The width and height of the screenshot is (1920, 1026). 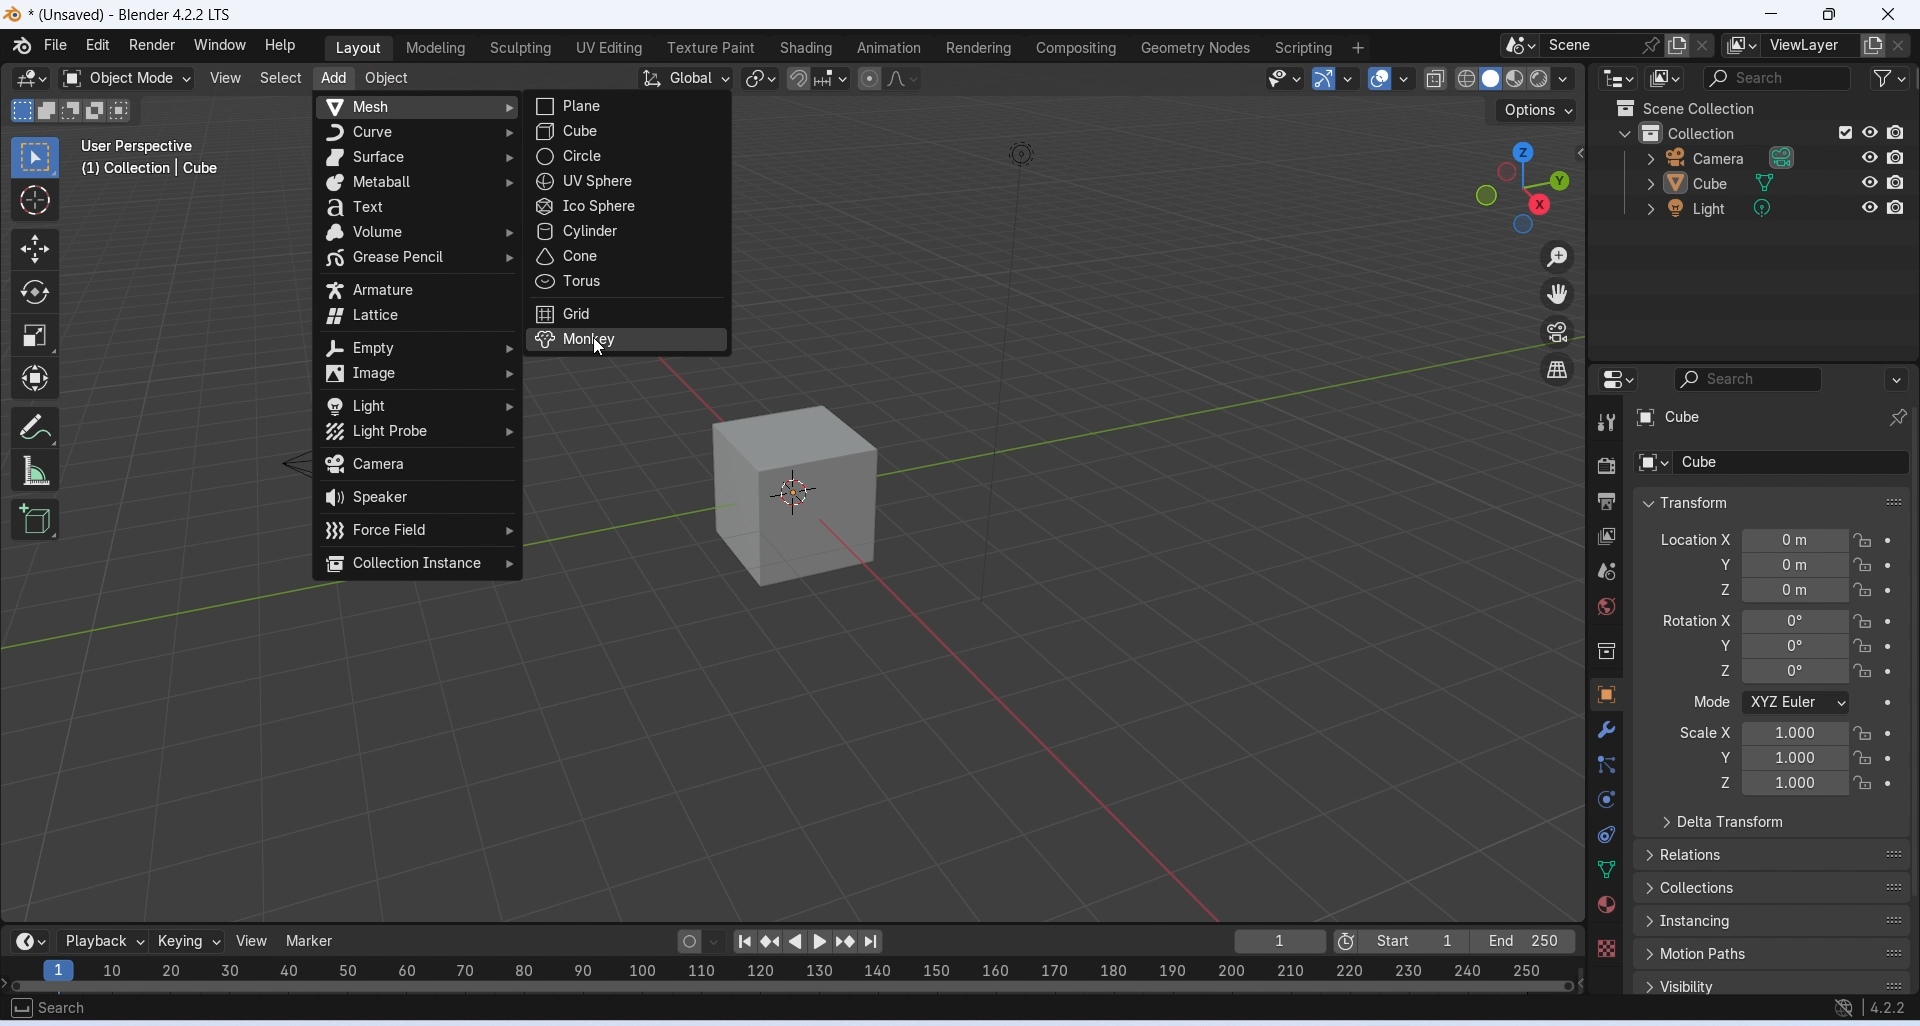 What do you see at coordinates (1557, 332) in the screenshot?
I see `Toggle the camera view` at bounding box center [1557, 332].